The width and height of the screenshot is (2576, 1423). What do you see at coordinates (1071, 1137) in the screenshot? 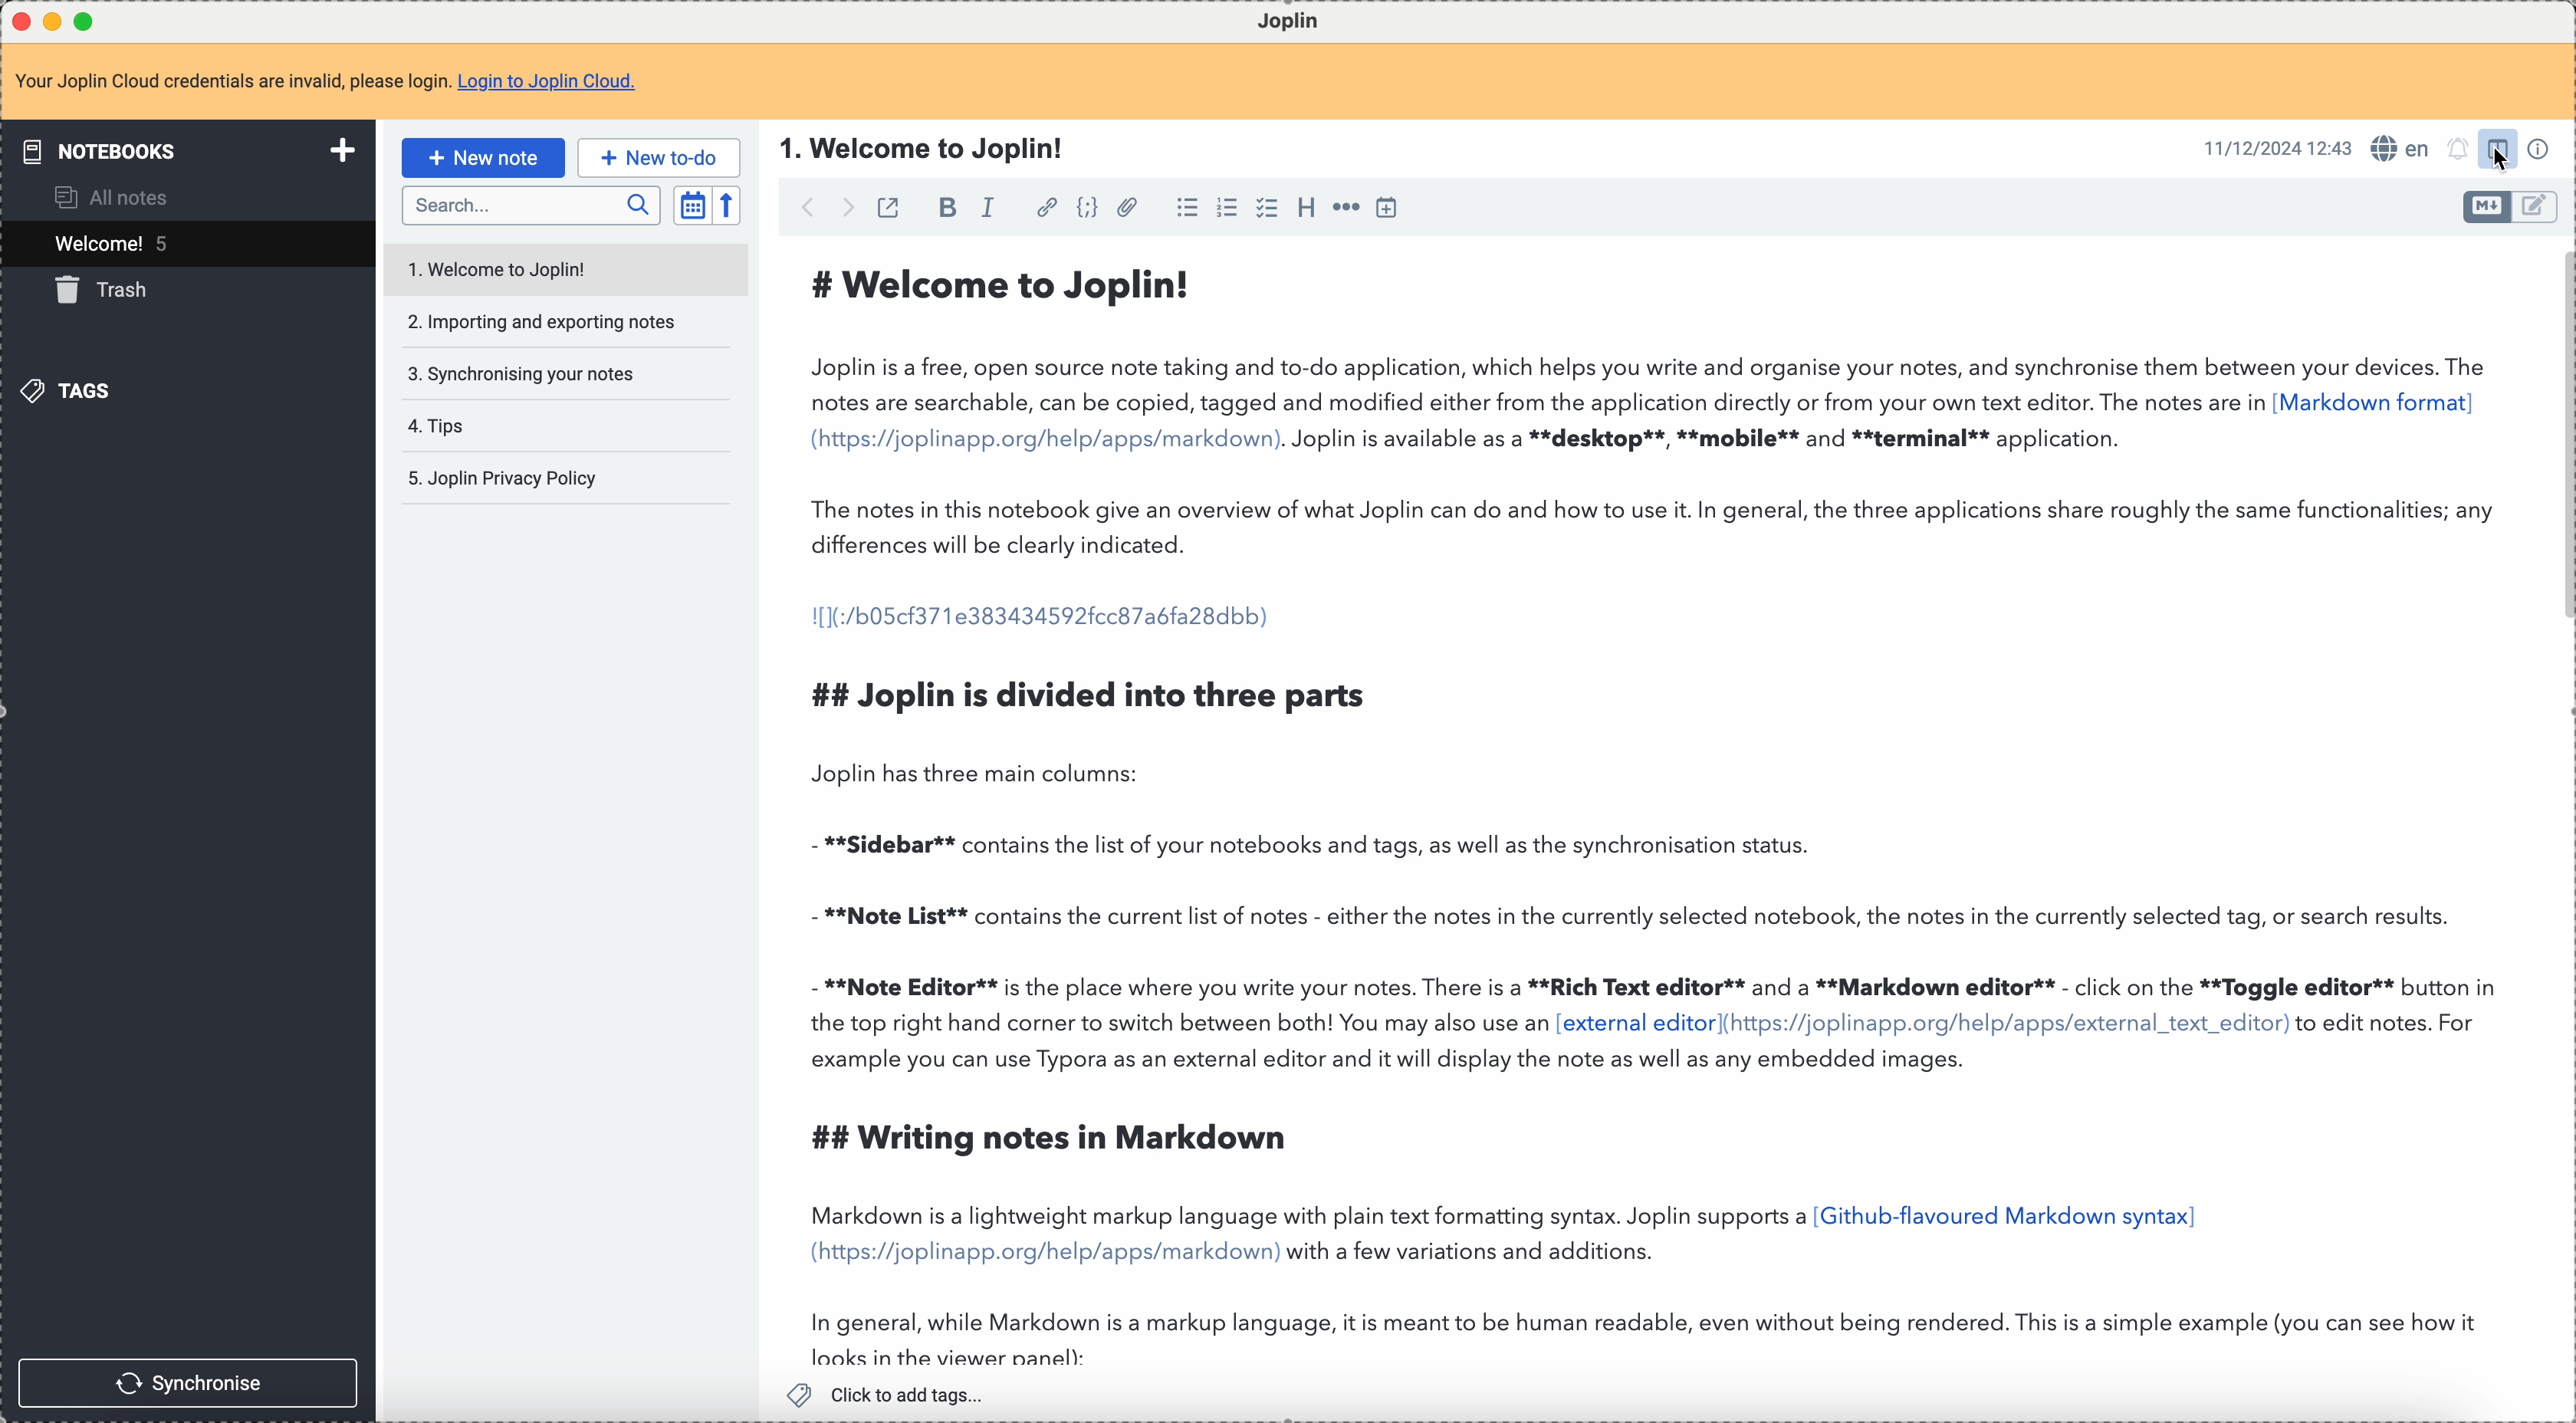
I see `## Writing notes in Markdown` at bounding box center [1071, 1137].